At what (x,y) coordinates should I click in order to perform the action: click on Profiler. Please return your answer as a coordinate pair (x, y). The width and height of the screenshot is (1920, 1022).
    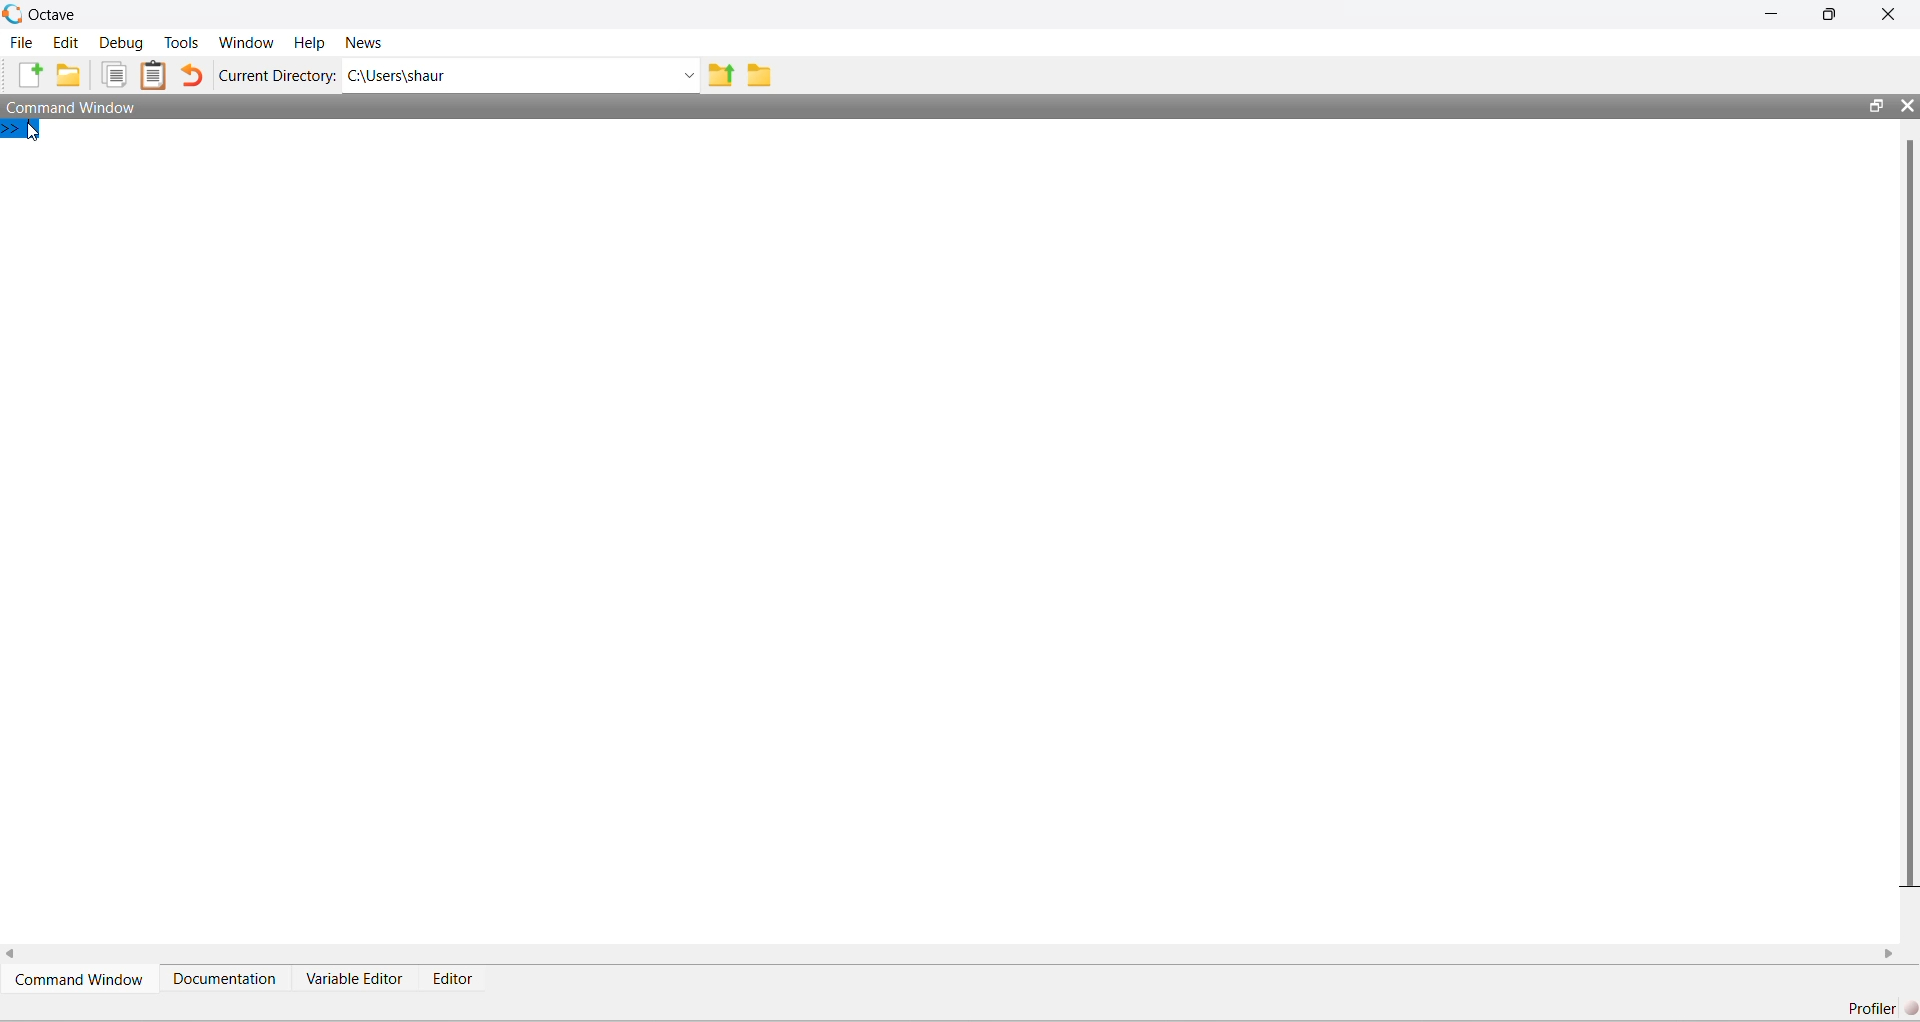
    Looking at the image, I should click on (1880, 1007).